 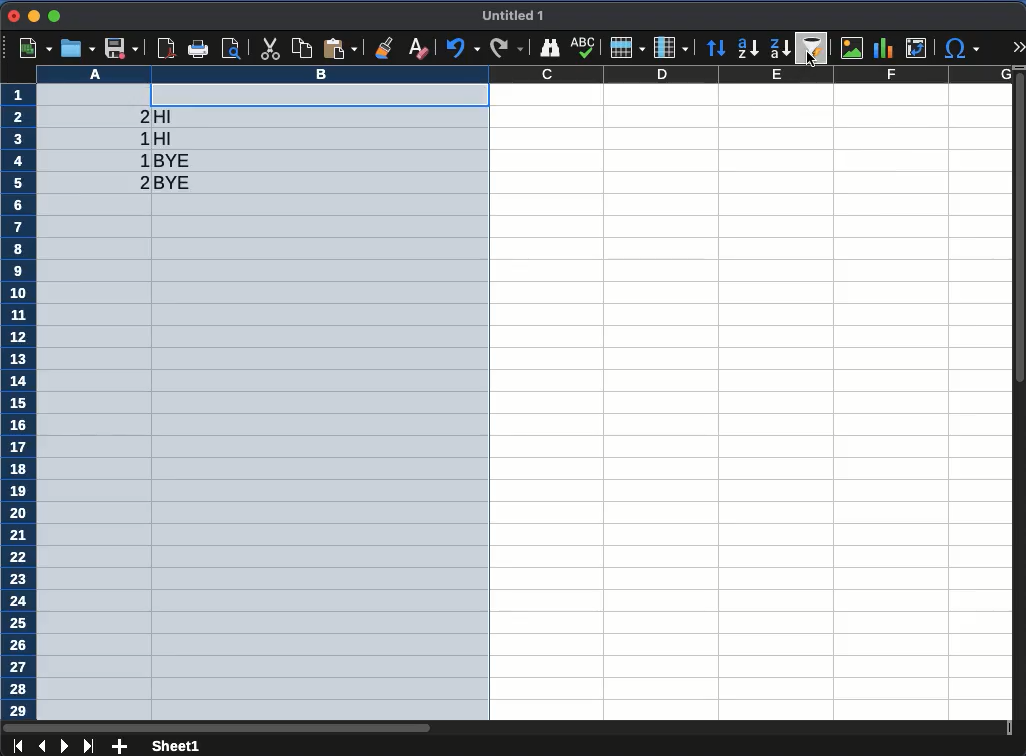 What do you see at coordinates (340, 48) in the screenshot?
I see `paste` at bounding box center [340, 48].